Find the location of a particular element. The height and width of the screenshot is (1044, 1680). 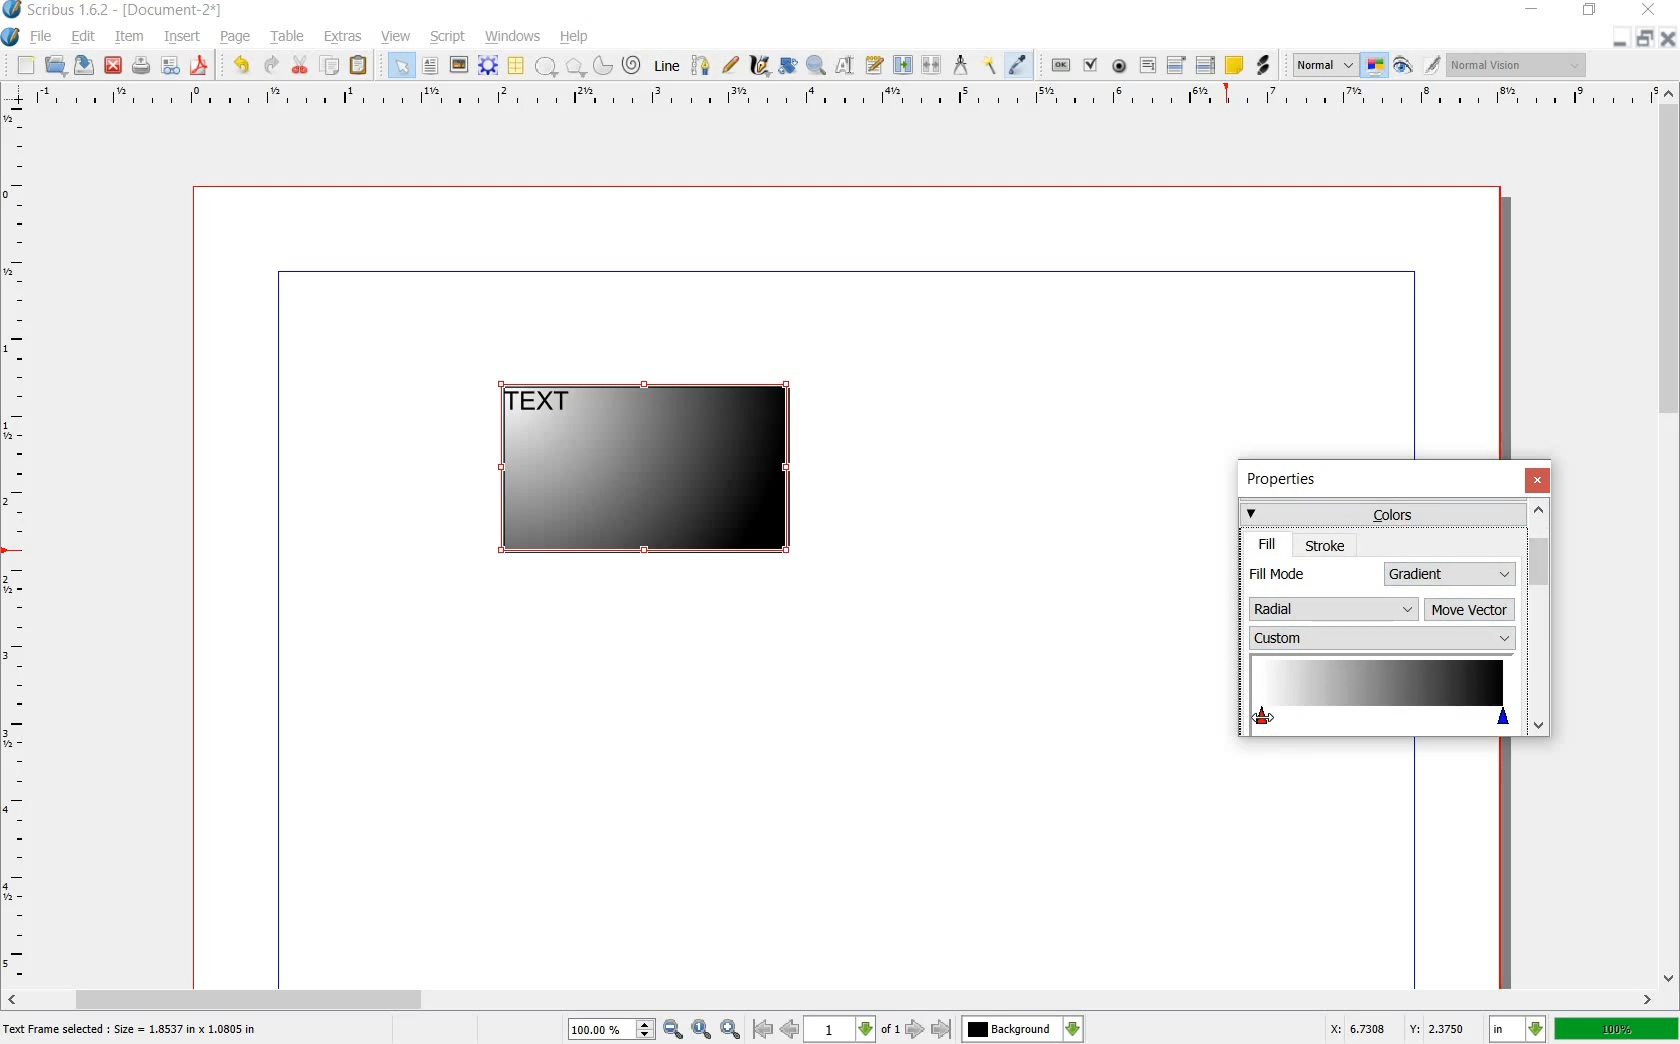

print is located at coordinates (141, 66).